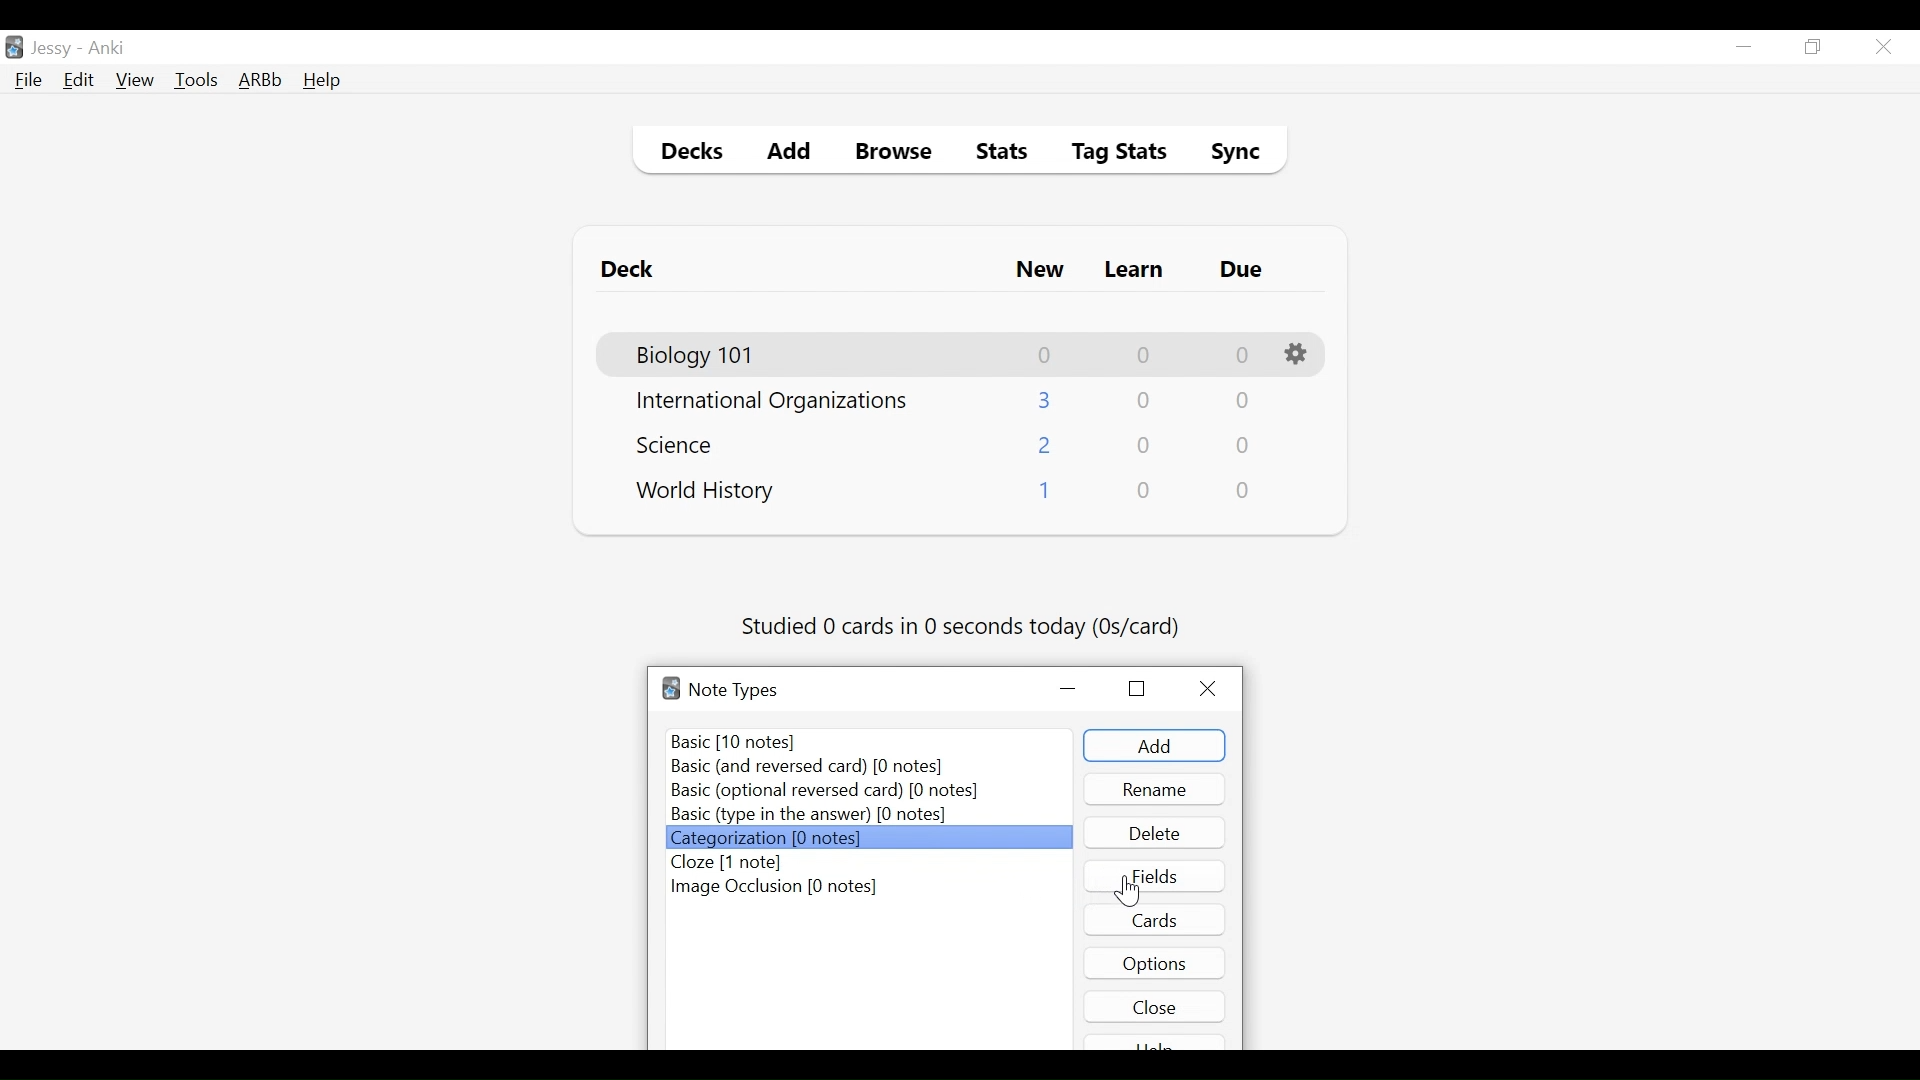 The image size is (1920, 1080). Describe the element at coordinates (1145, 446) in the screenshot. I see `Learn Card Count` at that location.